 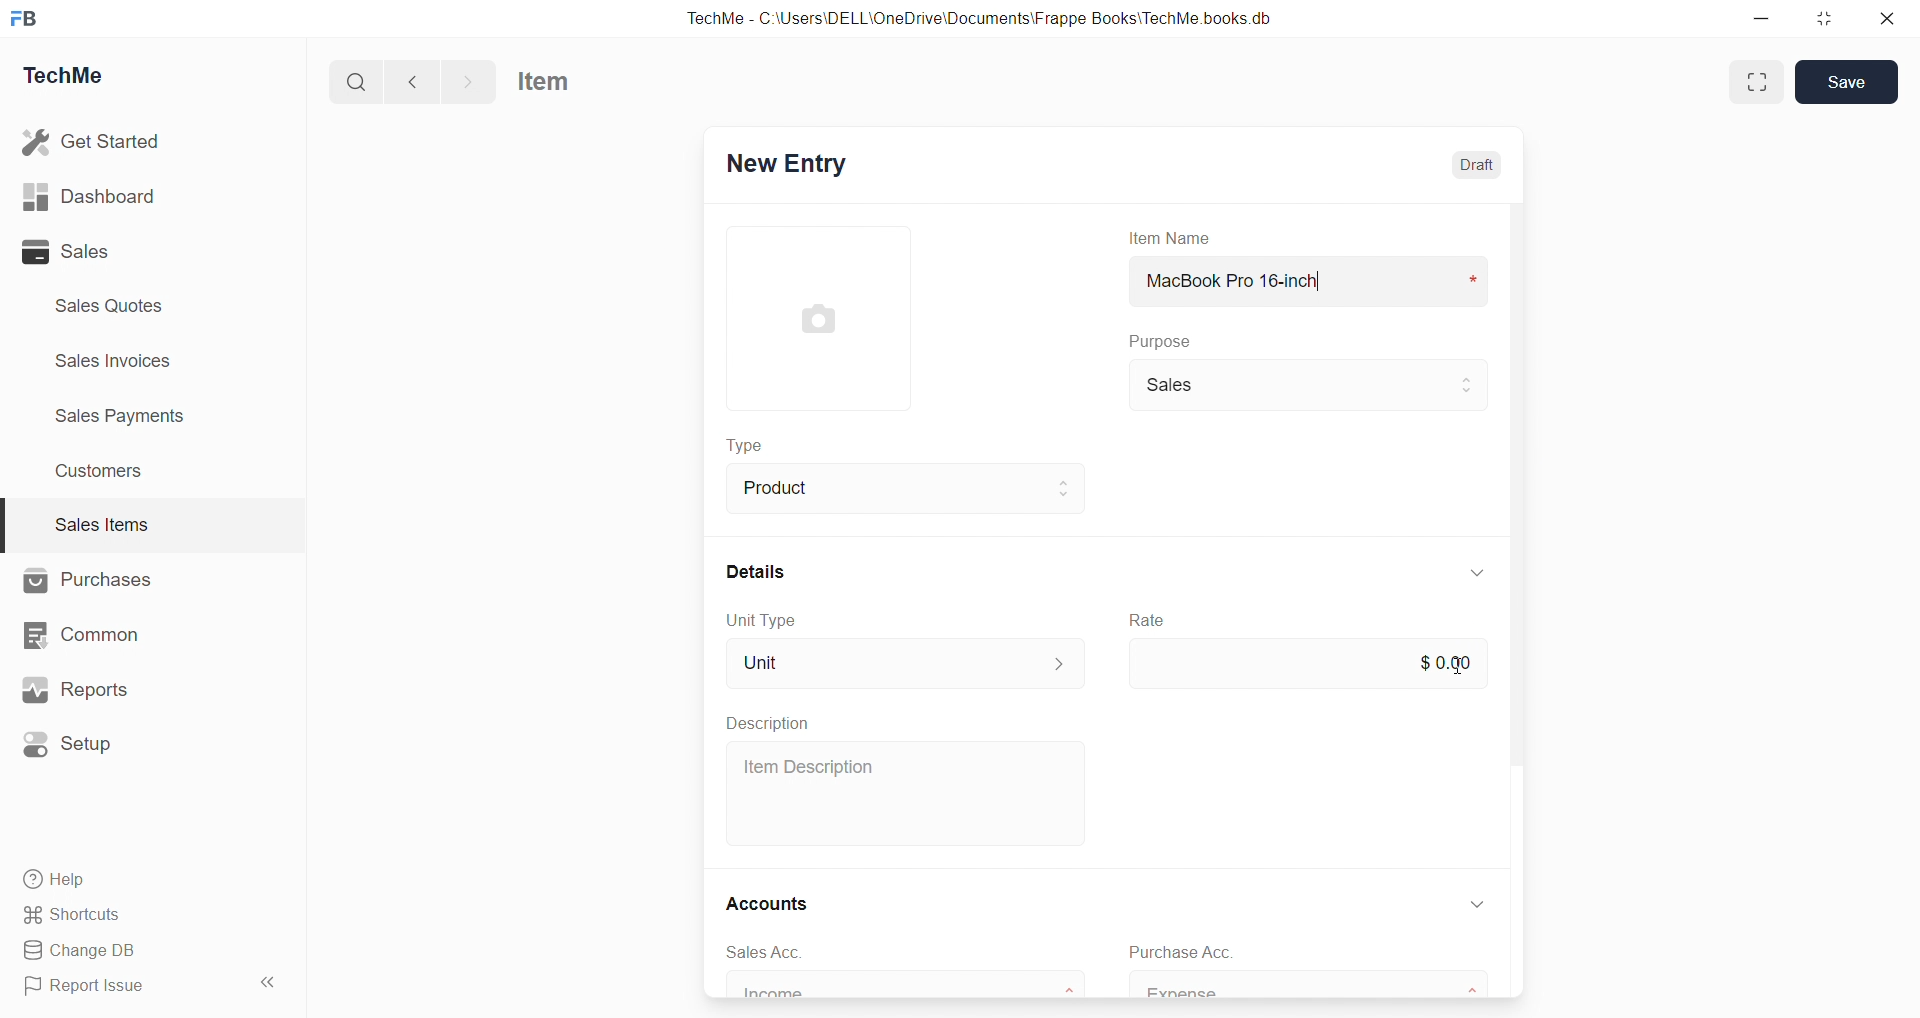 What do you see at coordinates (1306, 281) in the screenshot?
I see `MacBook Pro 16-inch` at bounding box center [1306, 281].